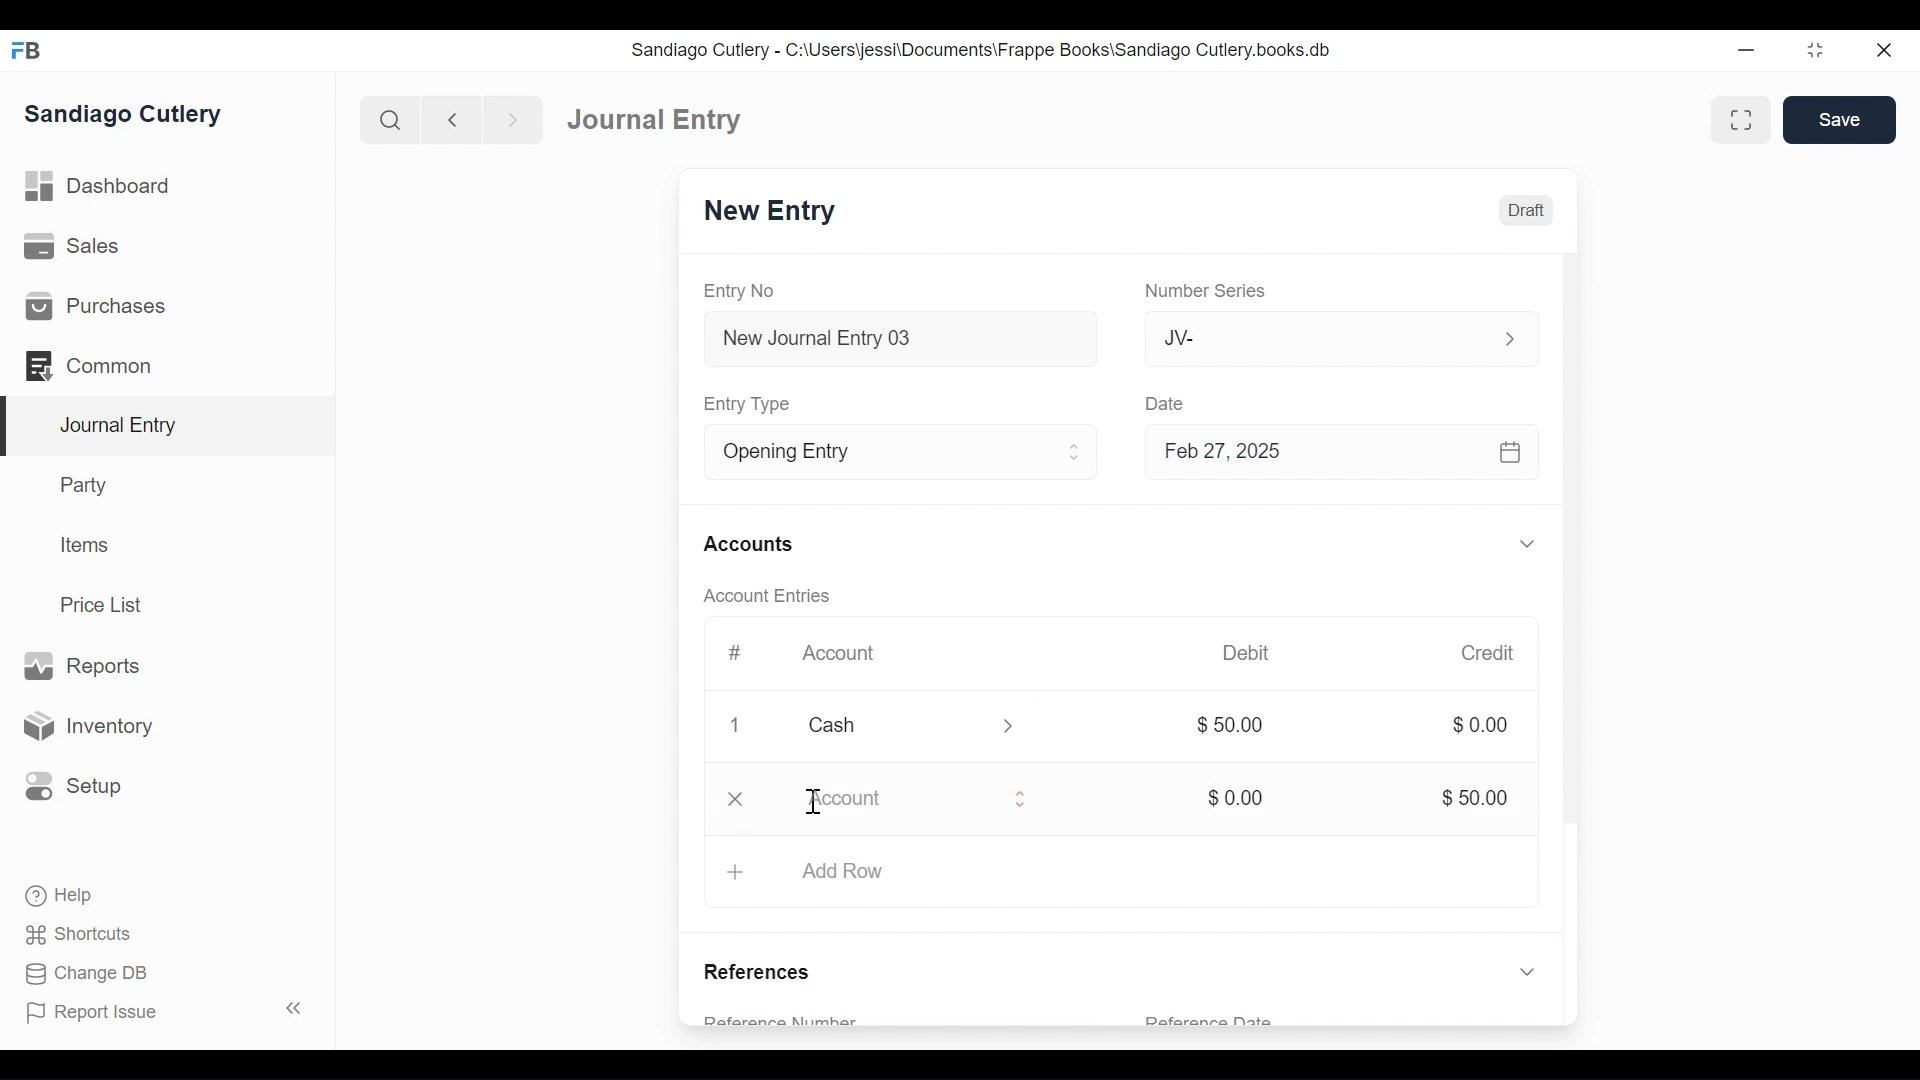 This screenshot has height=1080, width=1920. I want to click on Entry No, so click(738, 291).